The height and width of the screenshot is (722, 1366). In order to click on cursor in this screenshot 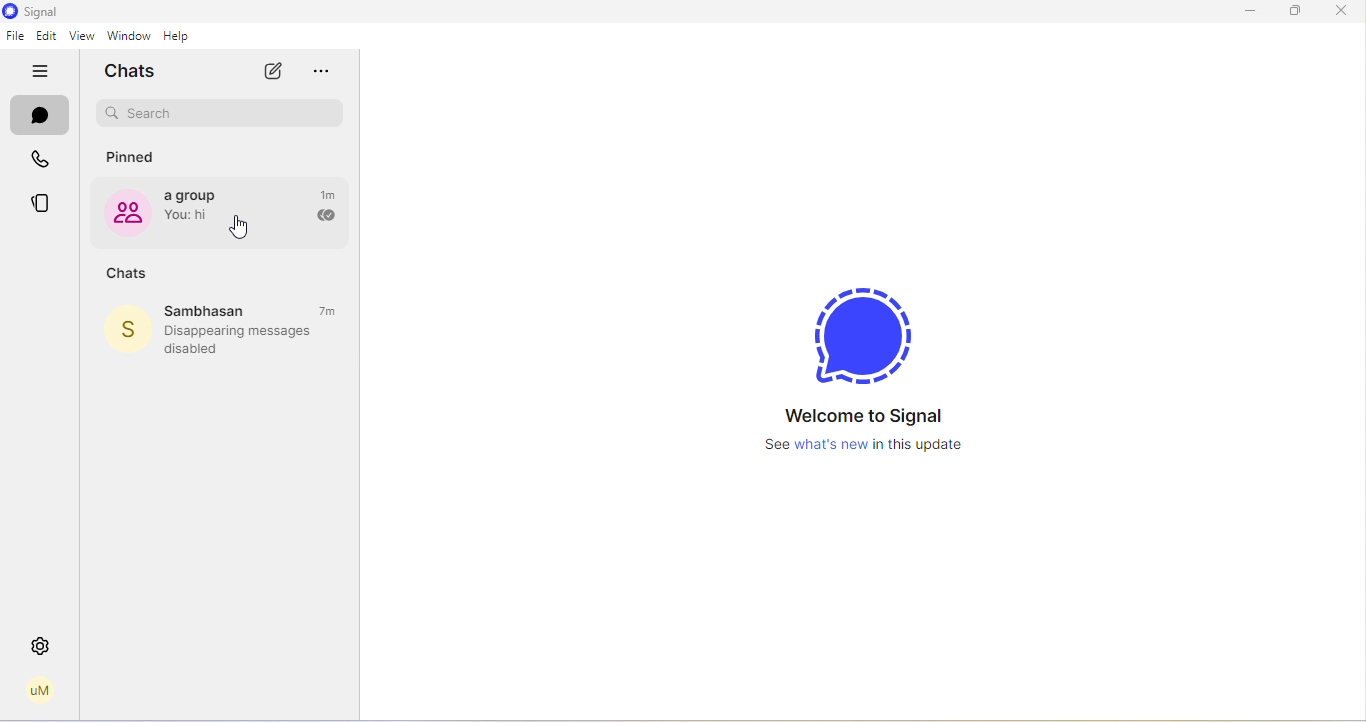, I will do `click(240, 229)`.